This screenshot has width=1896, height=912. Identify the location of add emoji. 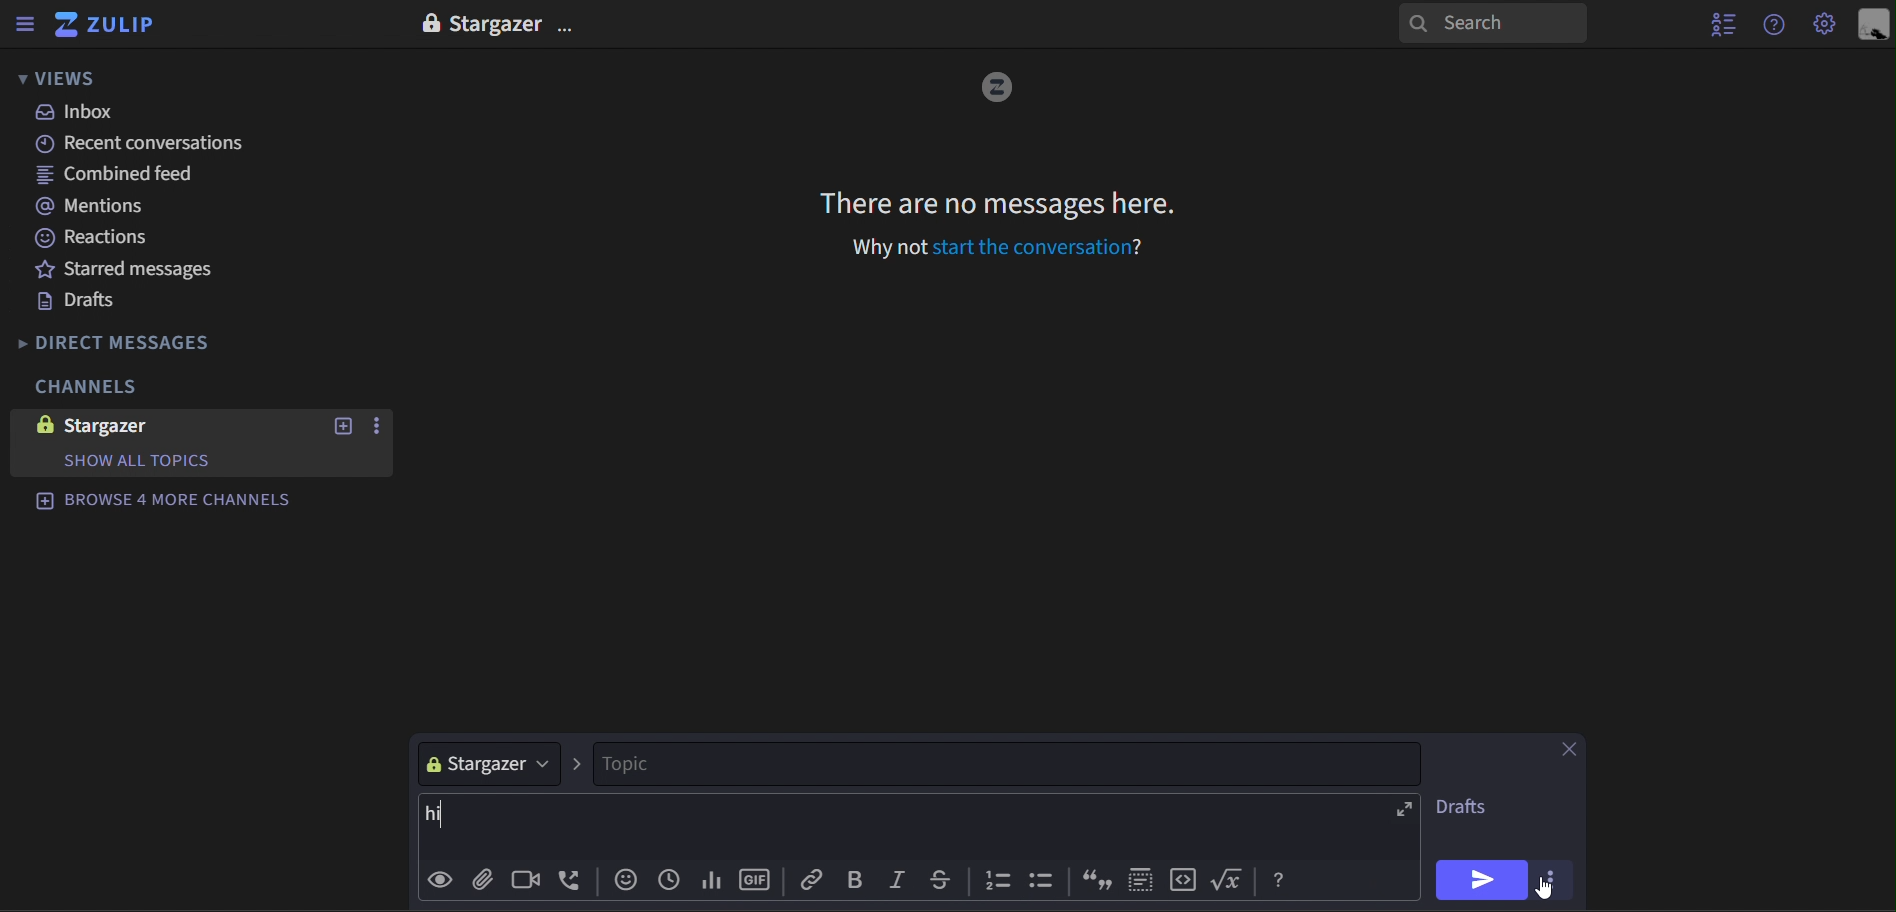
(623, 881).